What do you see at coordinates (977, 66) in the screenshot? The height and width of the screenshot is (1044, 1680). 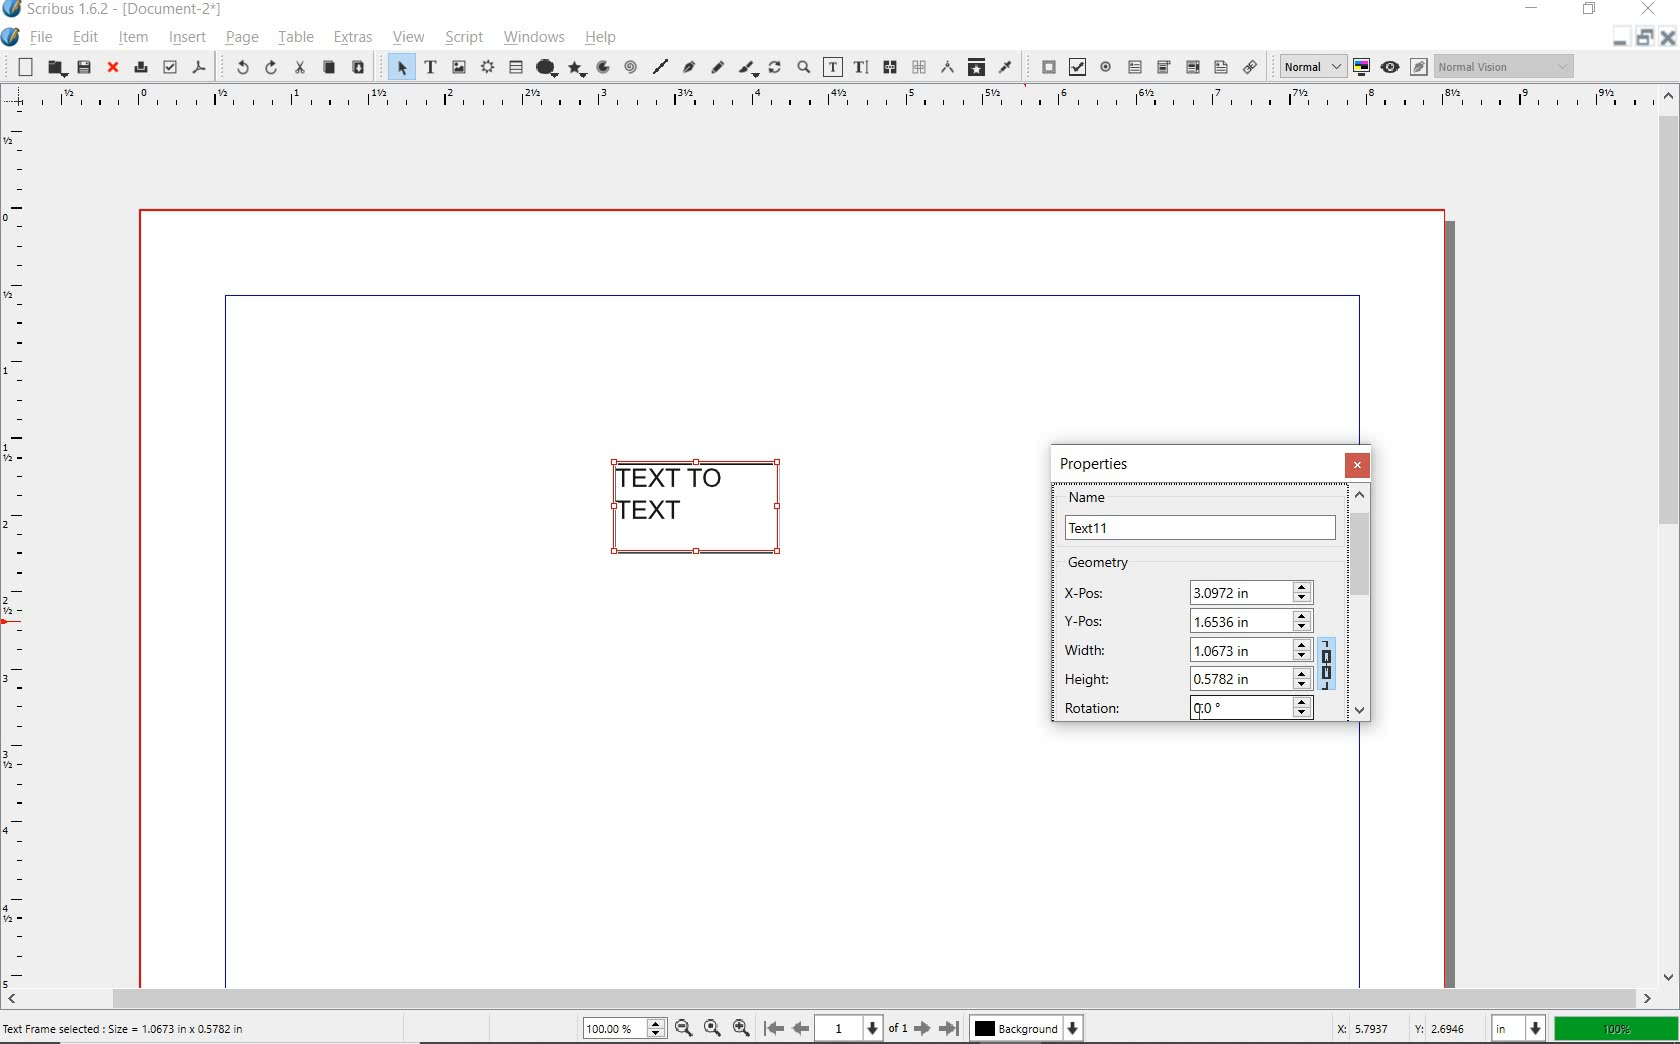 I see `copy item properties` at bounding box center [977, 66].